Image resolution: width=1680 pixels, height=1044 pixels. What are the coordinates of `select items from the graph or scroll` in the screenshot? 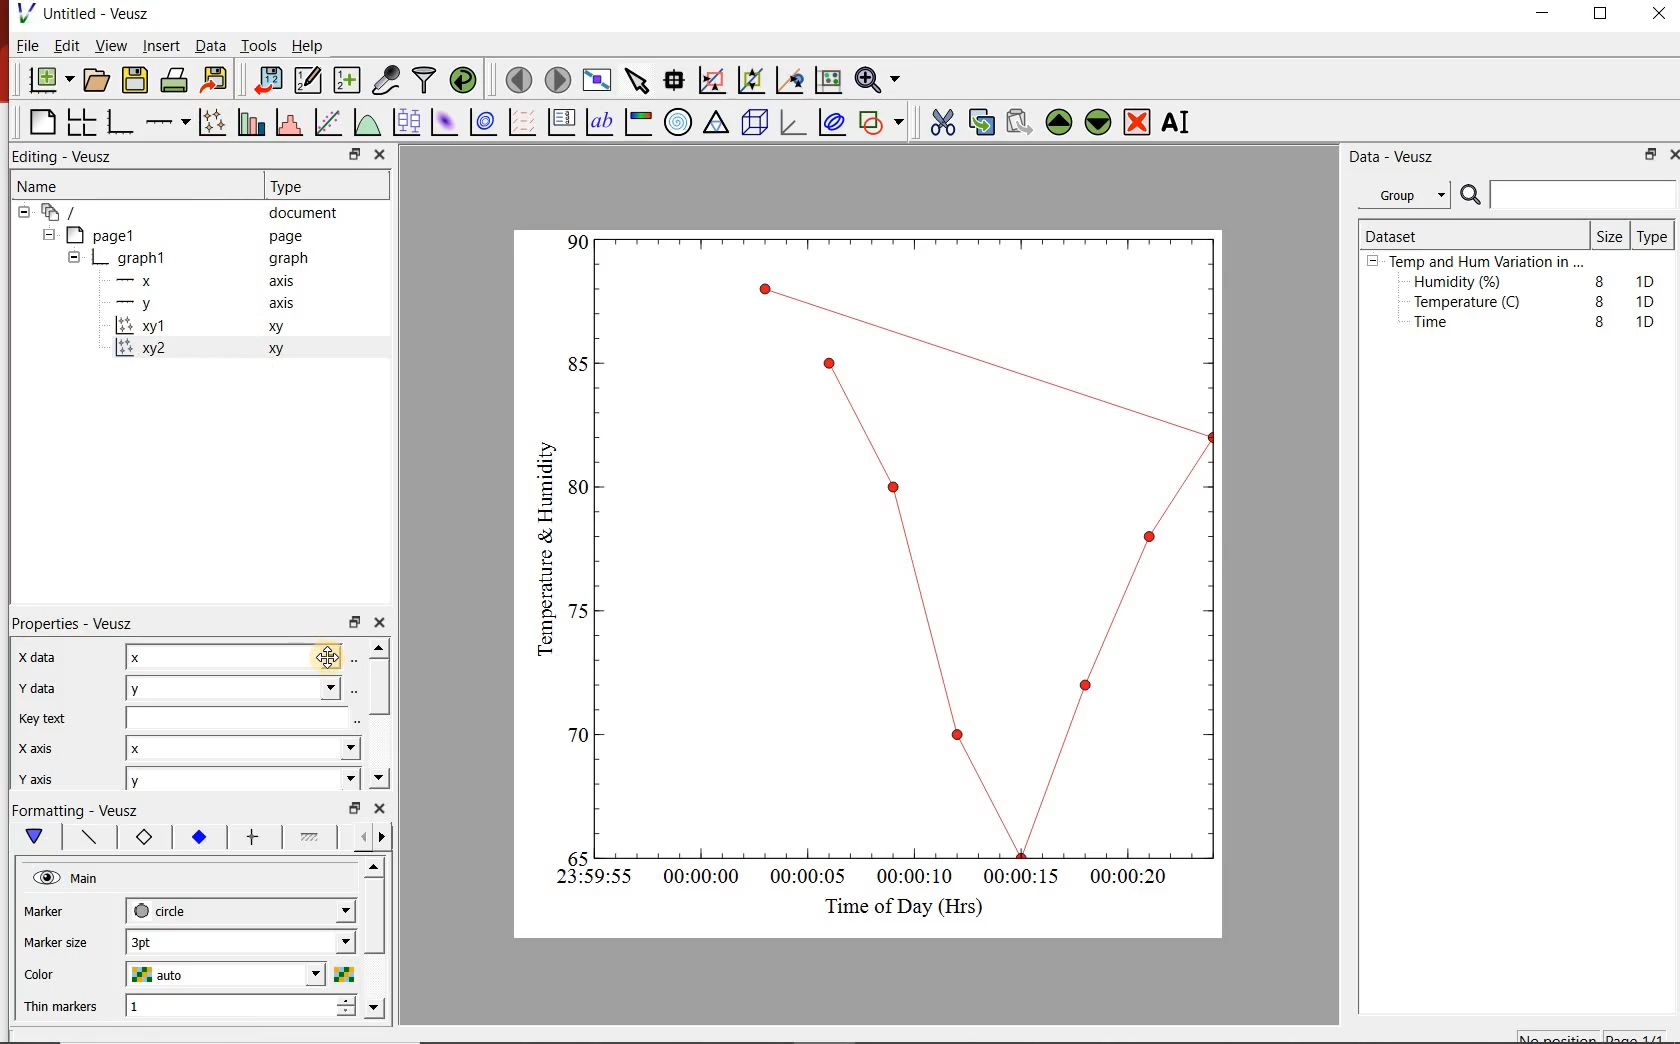 It's located at (638, 83).